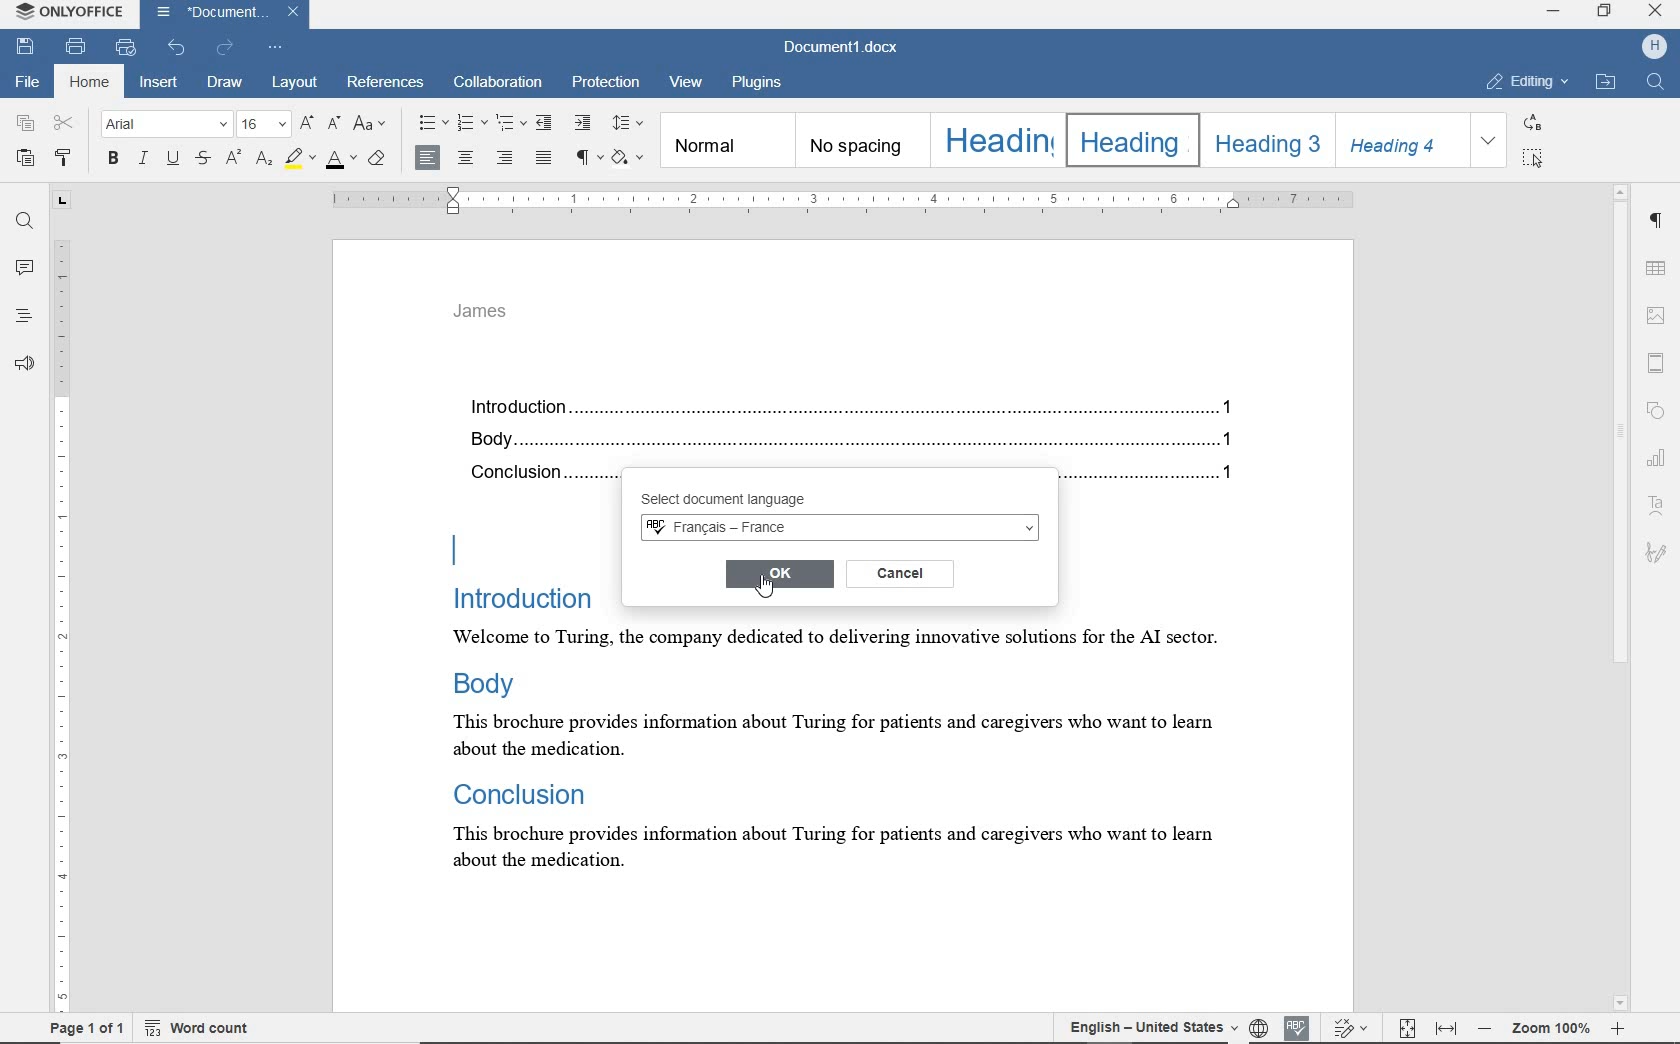 This screenshot has height=1044, width=1680. What do you see at coordinates (1661, 455) in the screenshot?
I see `charts` at bounding box center [1661, 455].